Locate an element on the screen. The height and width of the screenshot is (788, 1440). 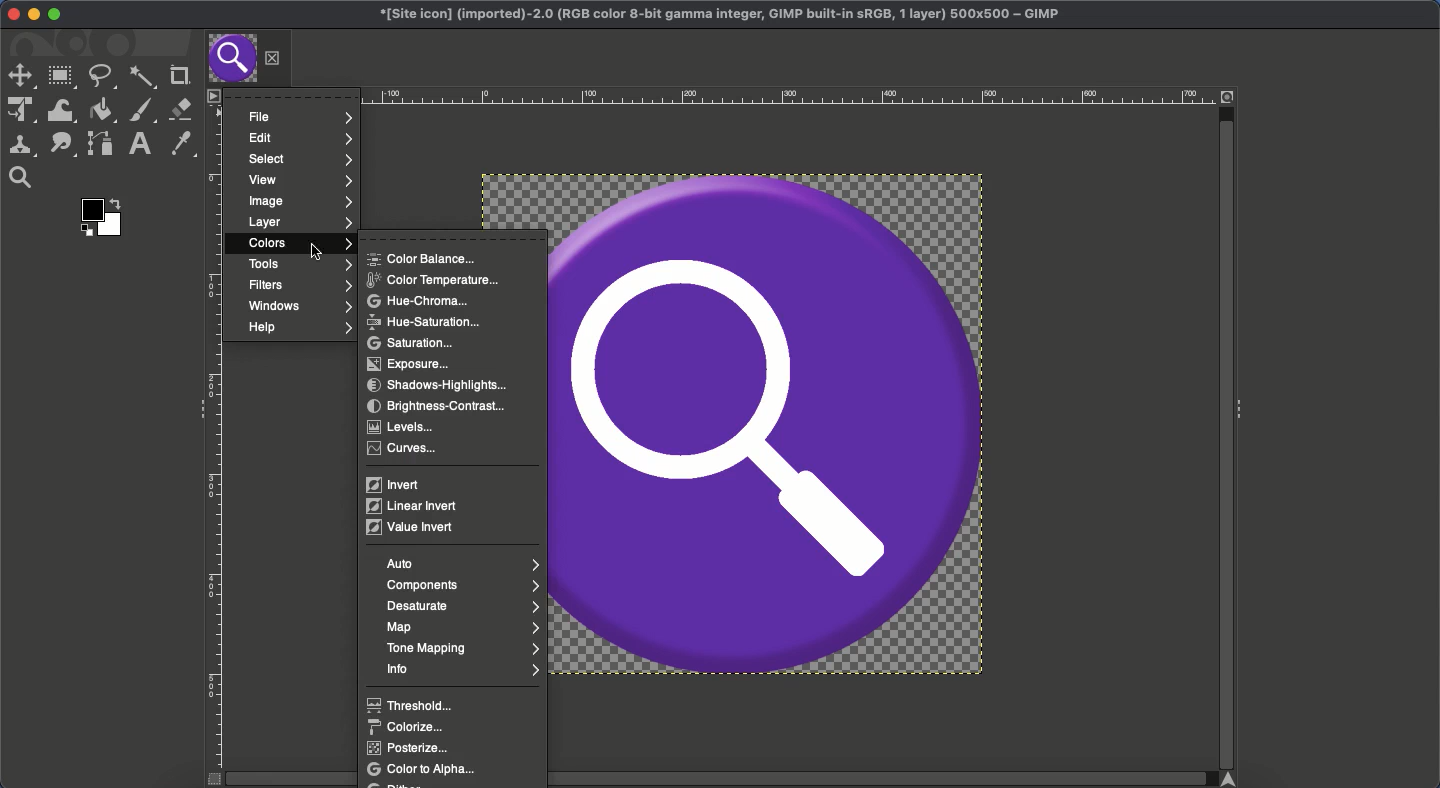
Color balance is located at coordinates (424, 260).